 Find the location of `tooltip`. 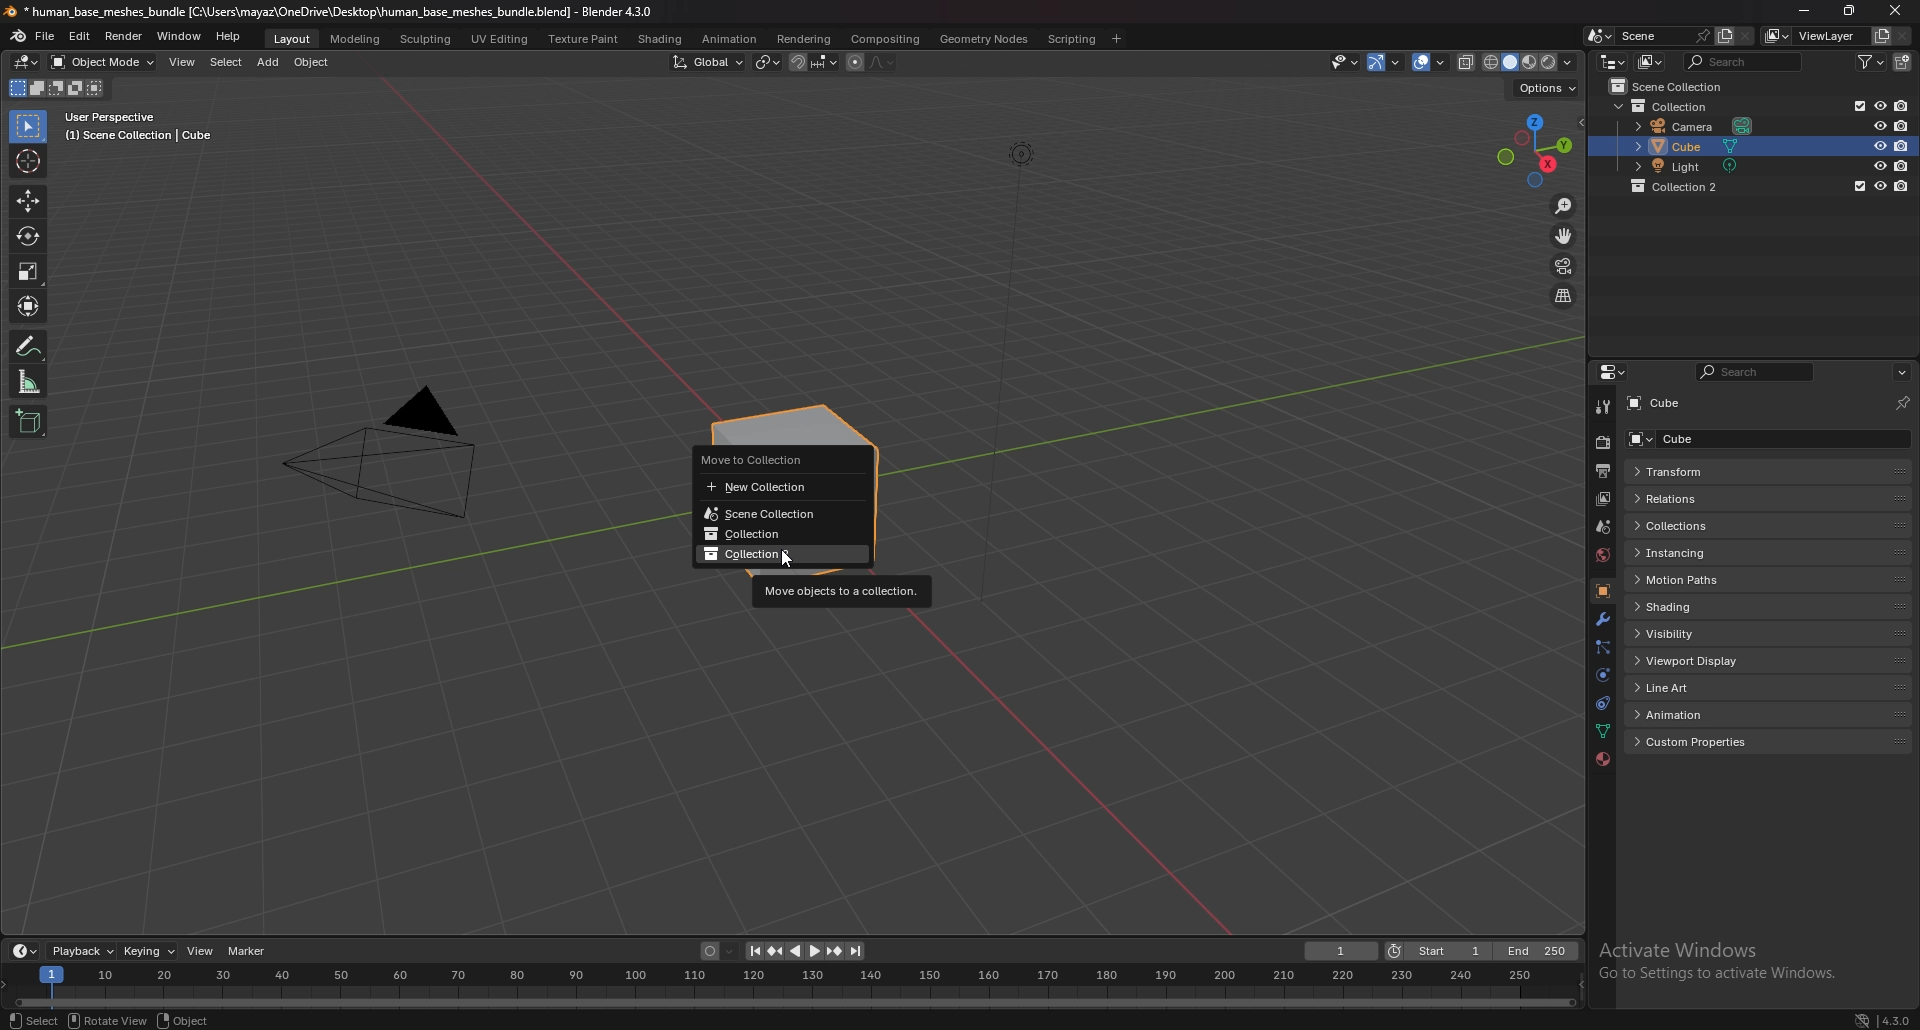

tooltip is located at coordinates (842, 591).